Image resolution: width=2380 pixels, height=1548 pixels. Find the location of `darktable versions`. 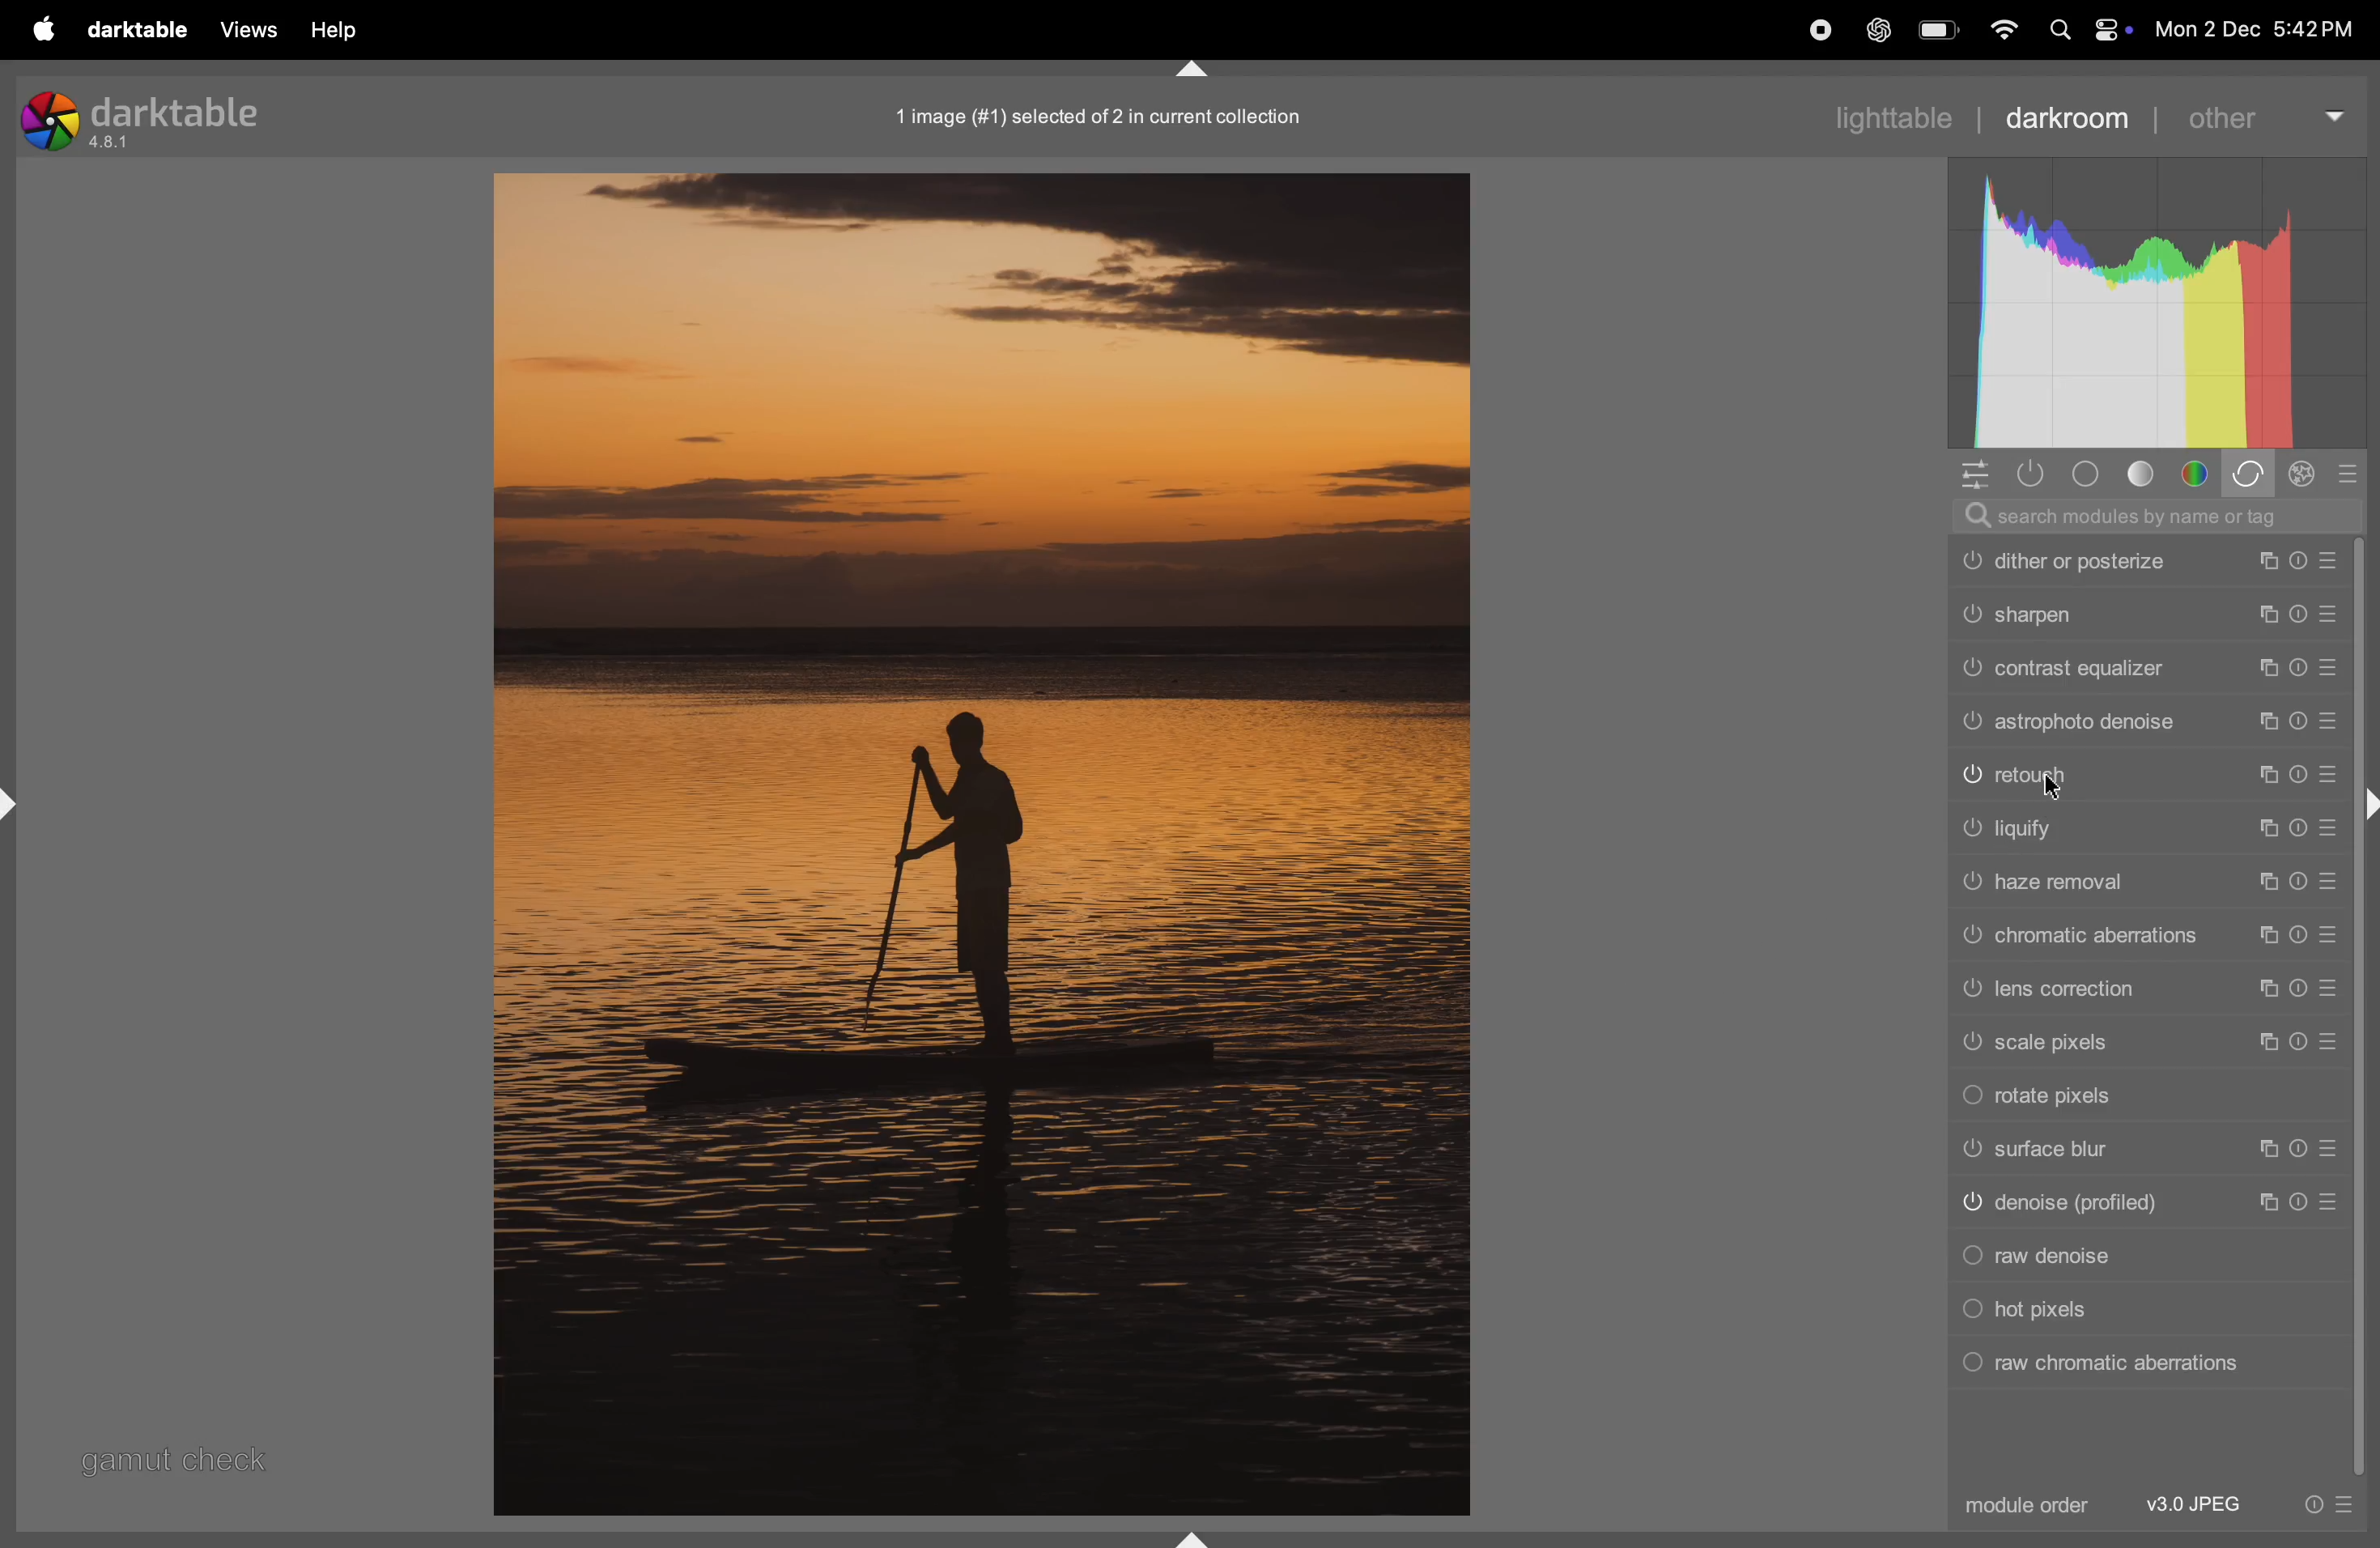

darktable versions is located at coordinates (149, 118).